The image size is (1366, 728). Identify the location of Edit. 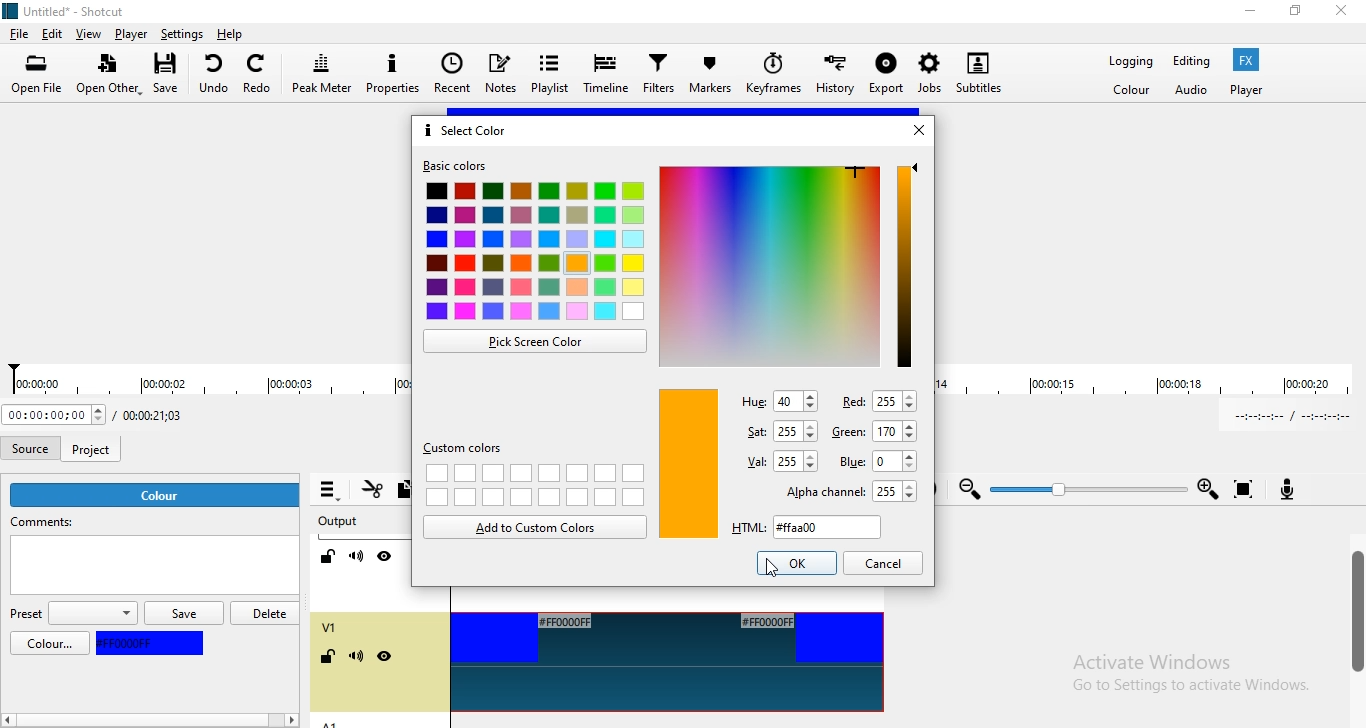
(53, 33).